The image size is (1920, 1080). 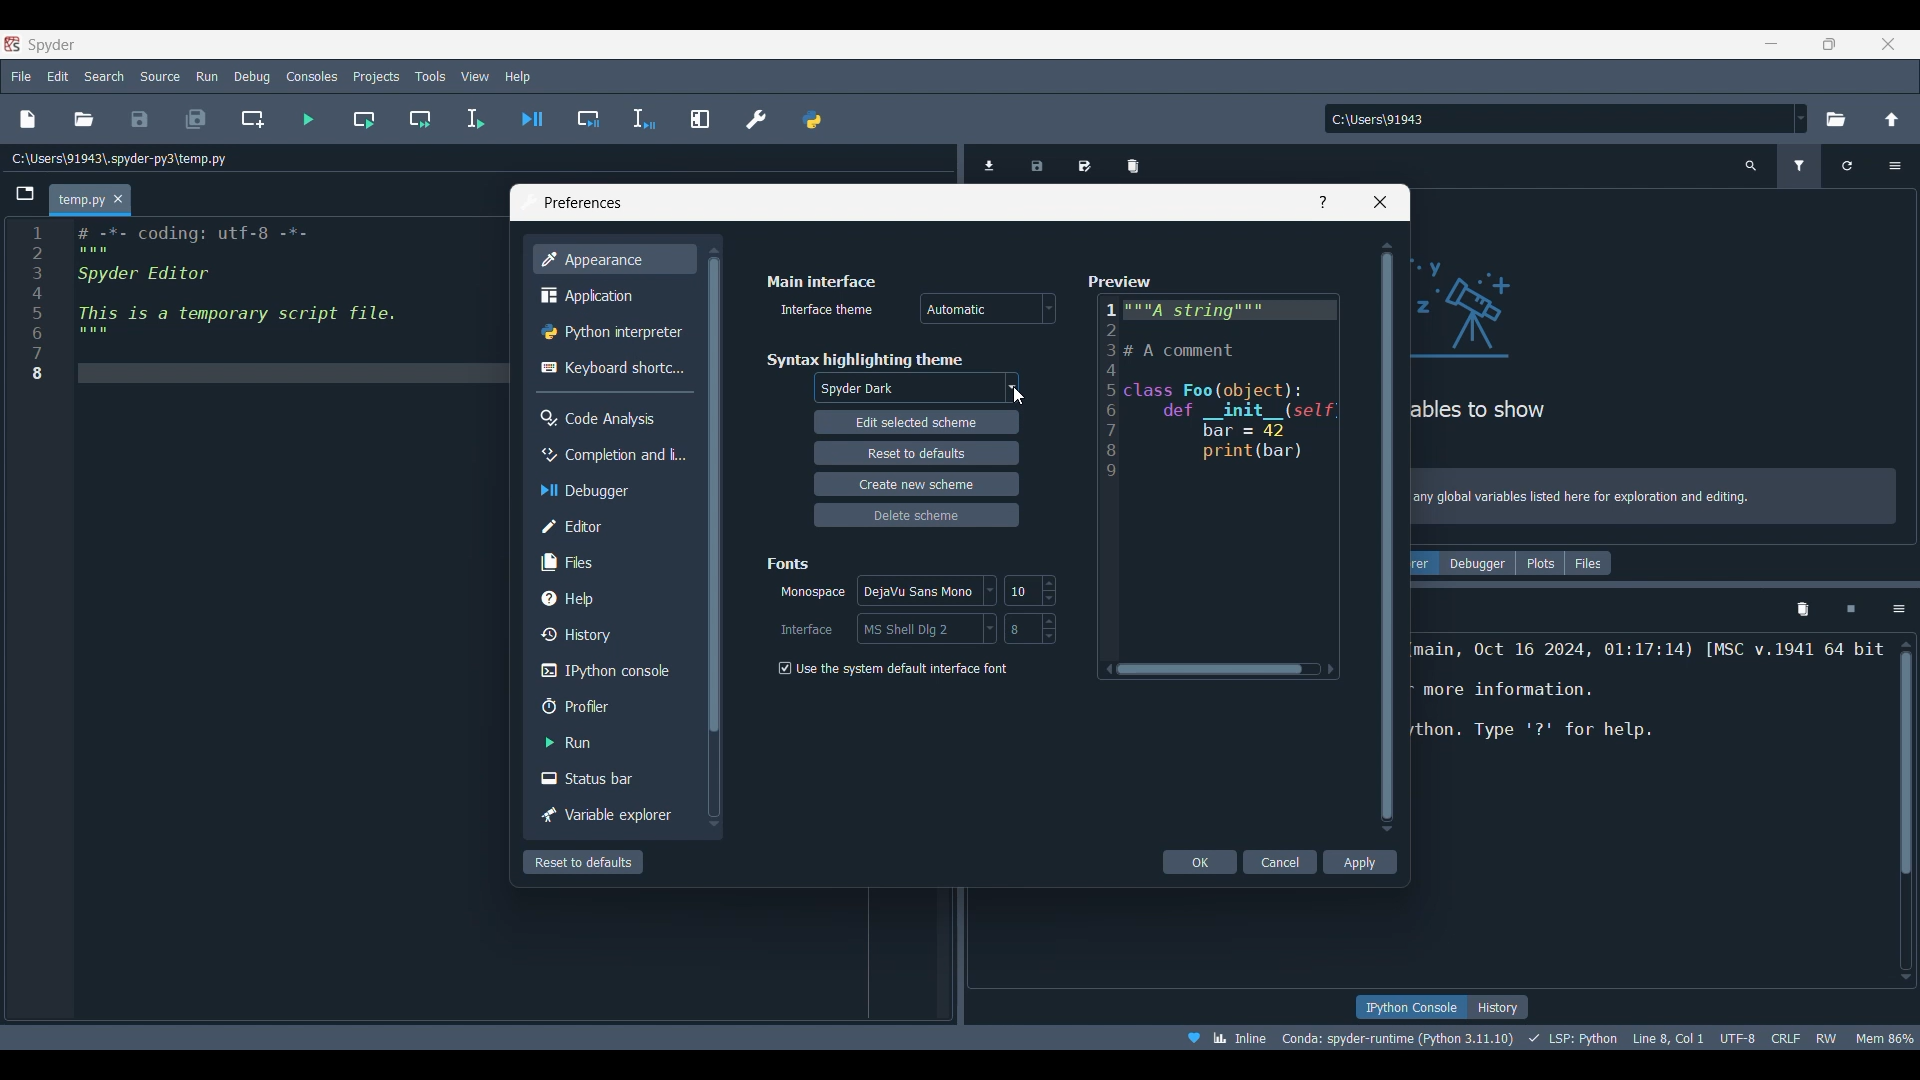 I want to click on Save, so click(x=139, y=119).